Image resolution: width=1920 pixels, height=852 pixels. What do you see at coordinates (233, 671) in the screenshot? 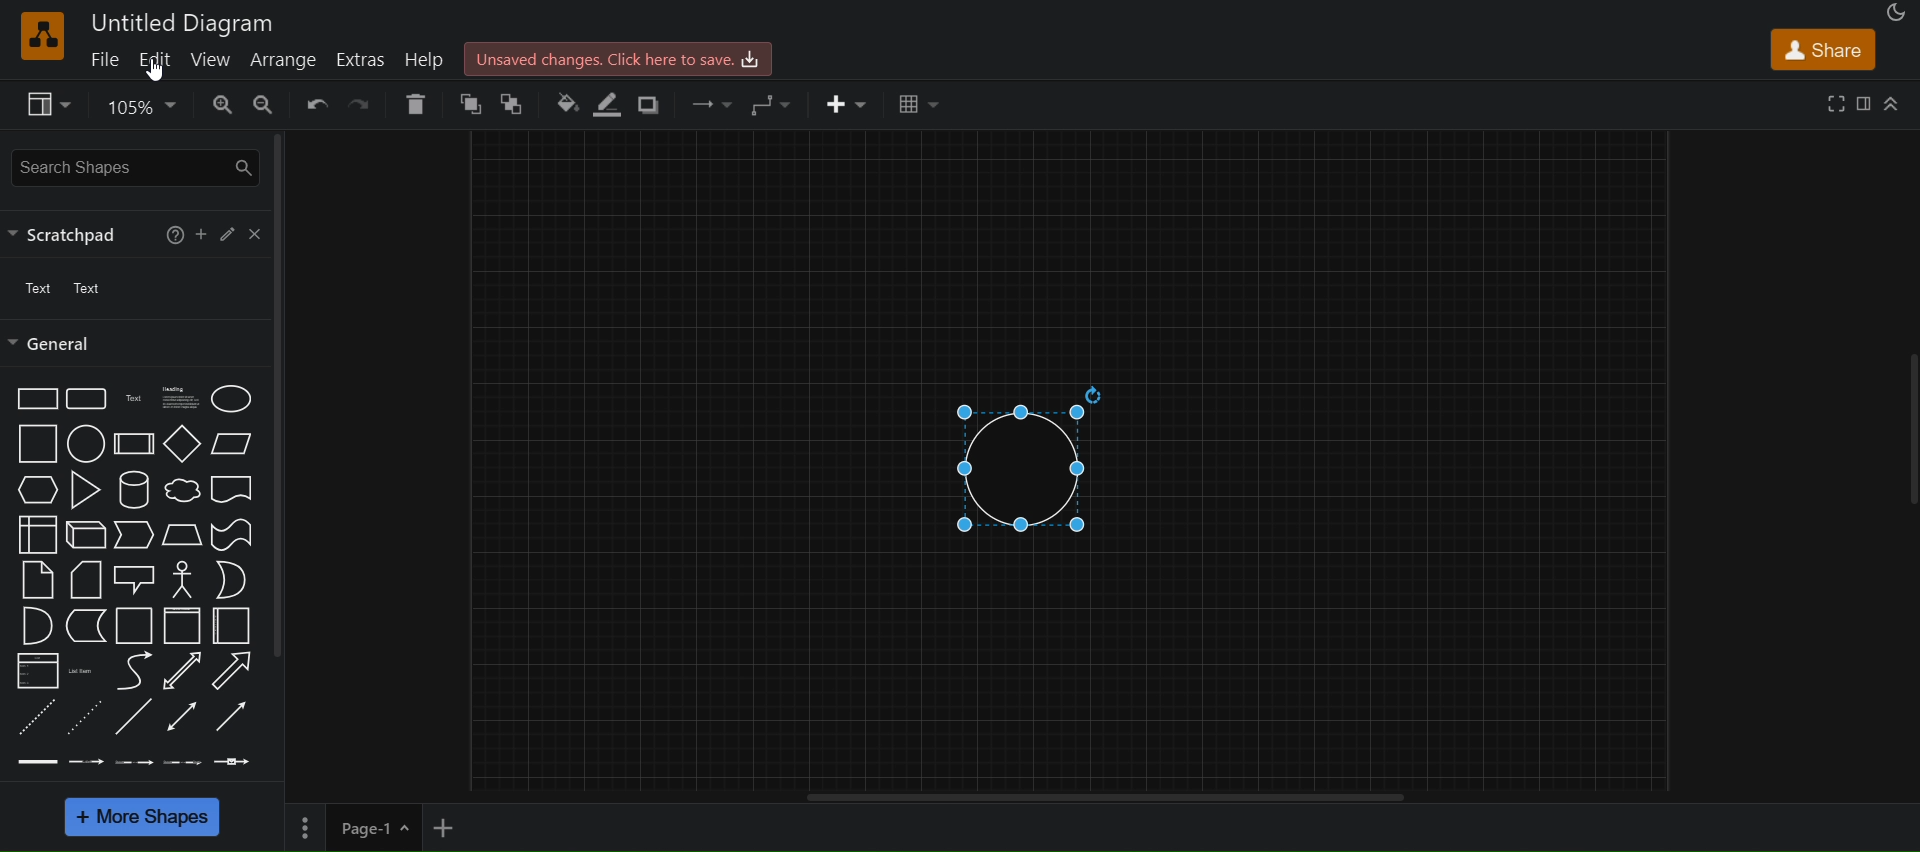
I see `arrow` at bounding box center [233, 671].